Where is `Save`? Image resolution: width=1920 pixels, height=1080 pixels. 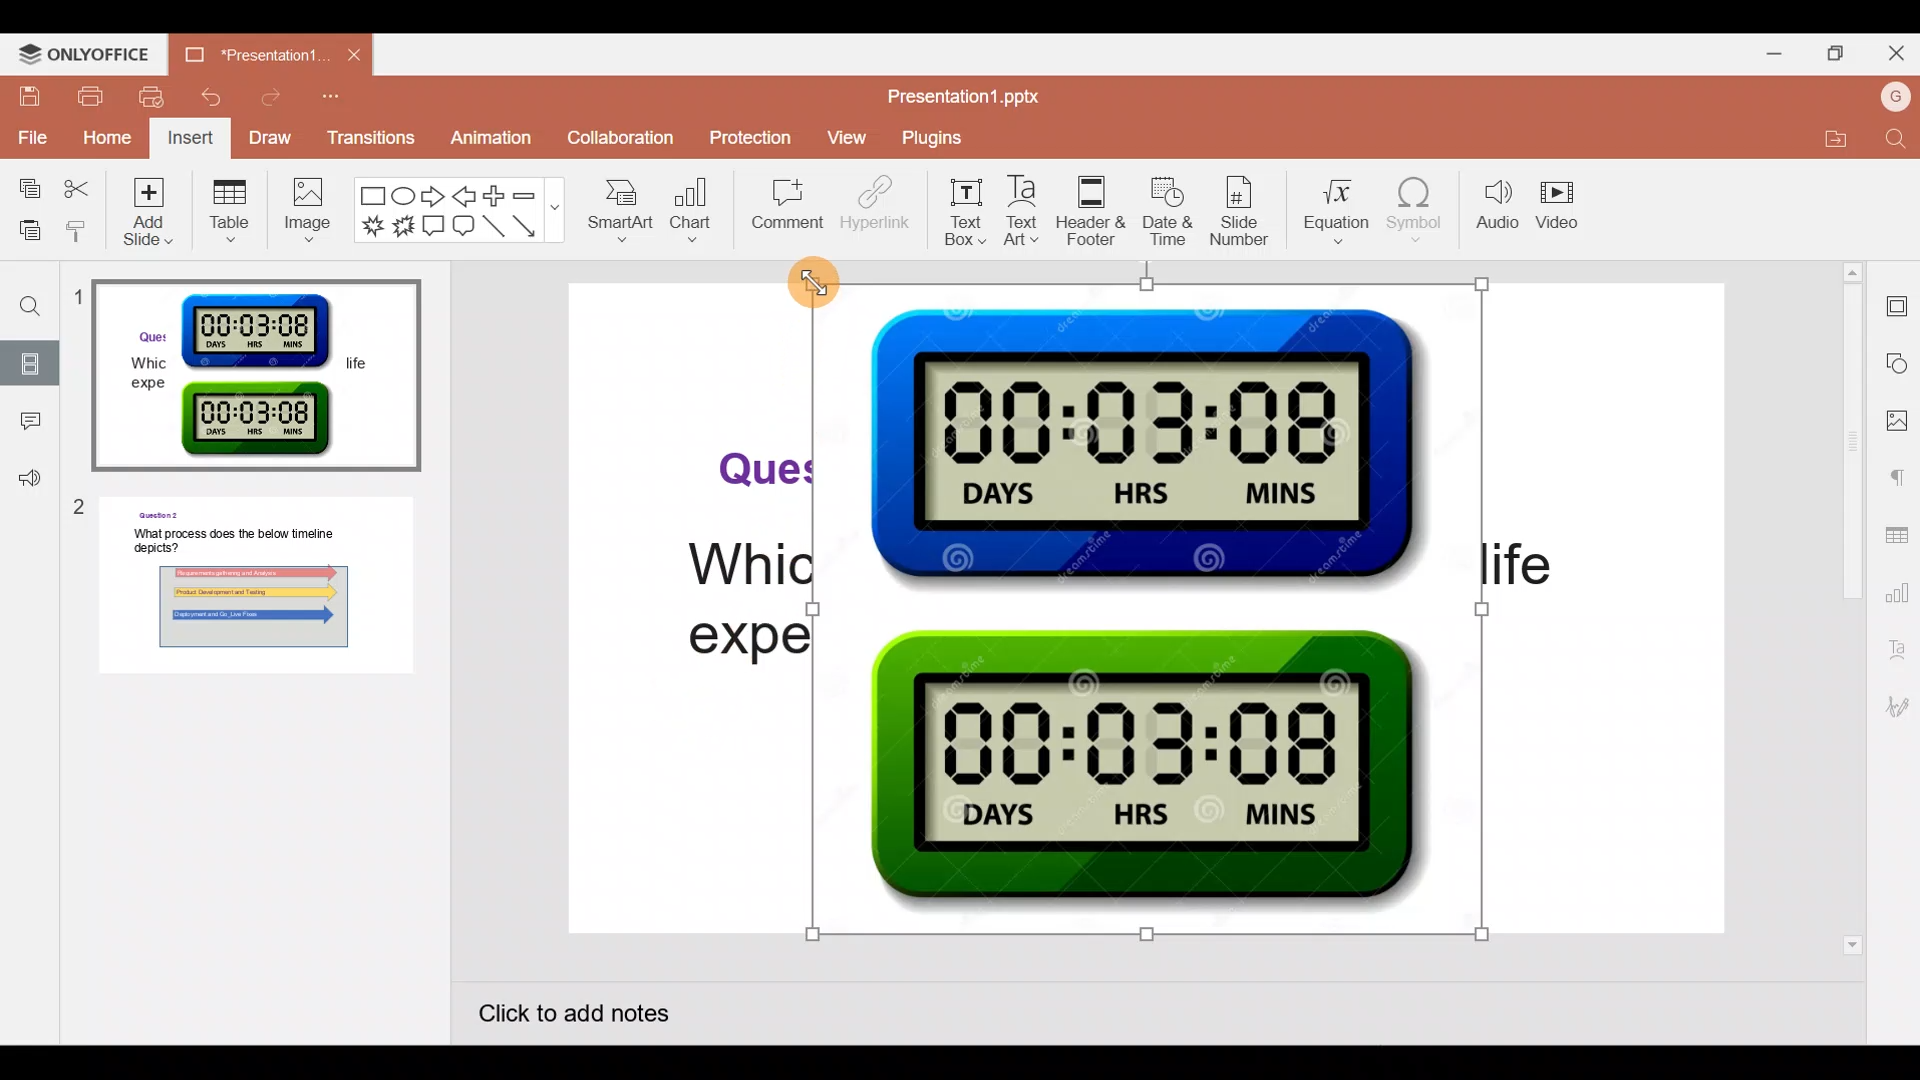
Save is located at coordinates (32, 100).